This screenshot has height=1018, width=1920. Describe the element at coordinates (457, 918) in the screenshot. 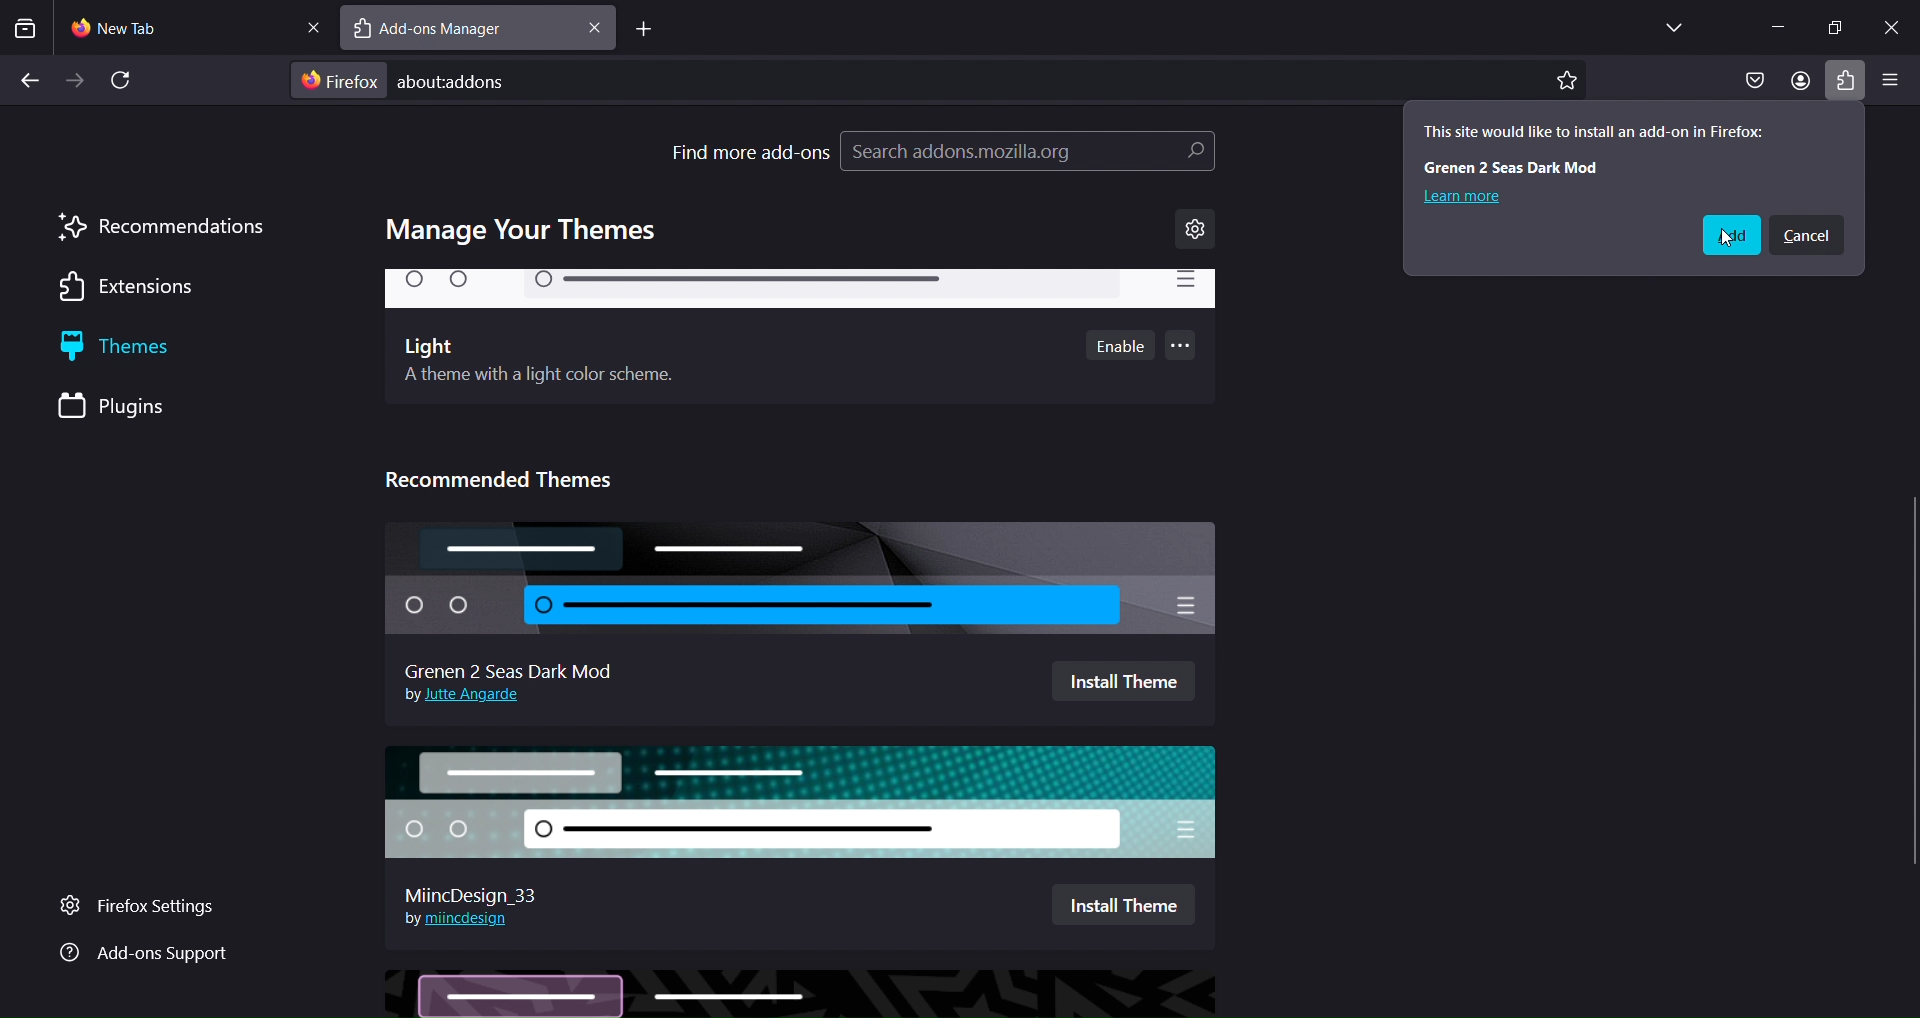

I see `by miincdesign` at that location.